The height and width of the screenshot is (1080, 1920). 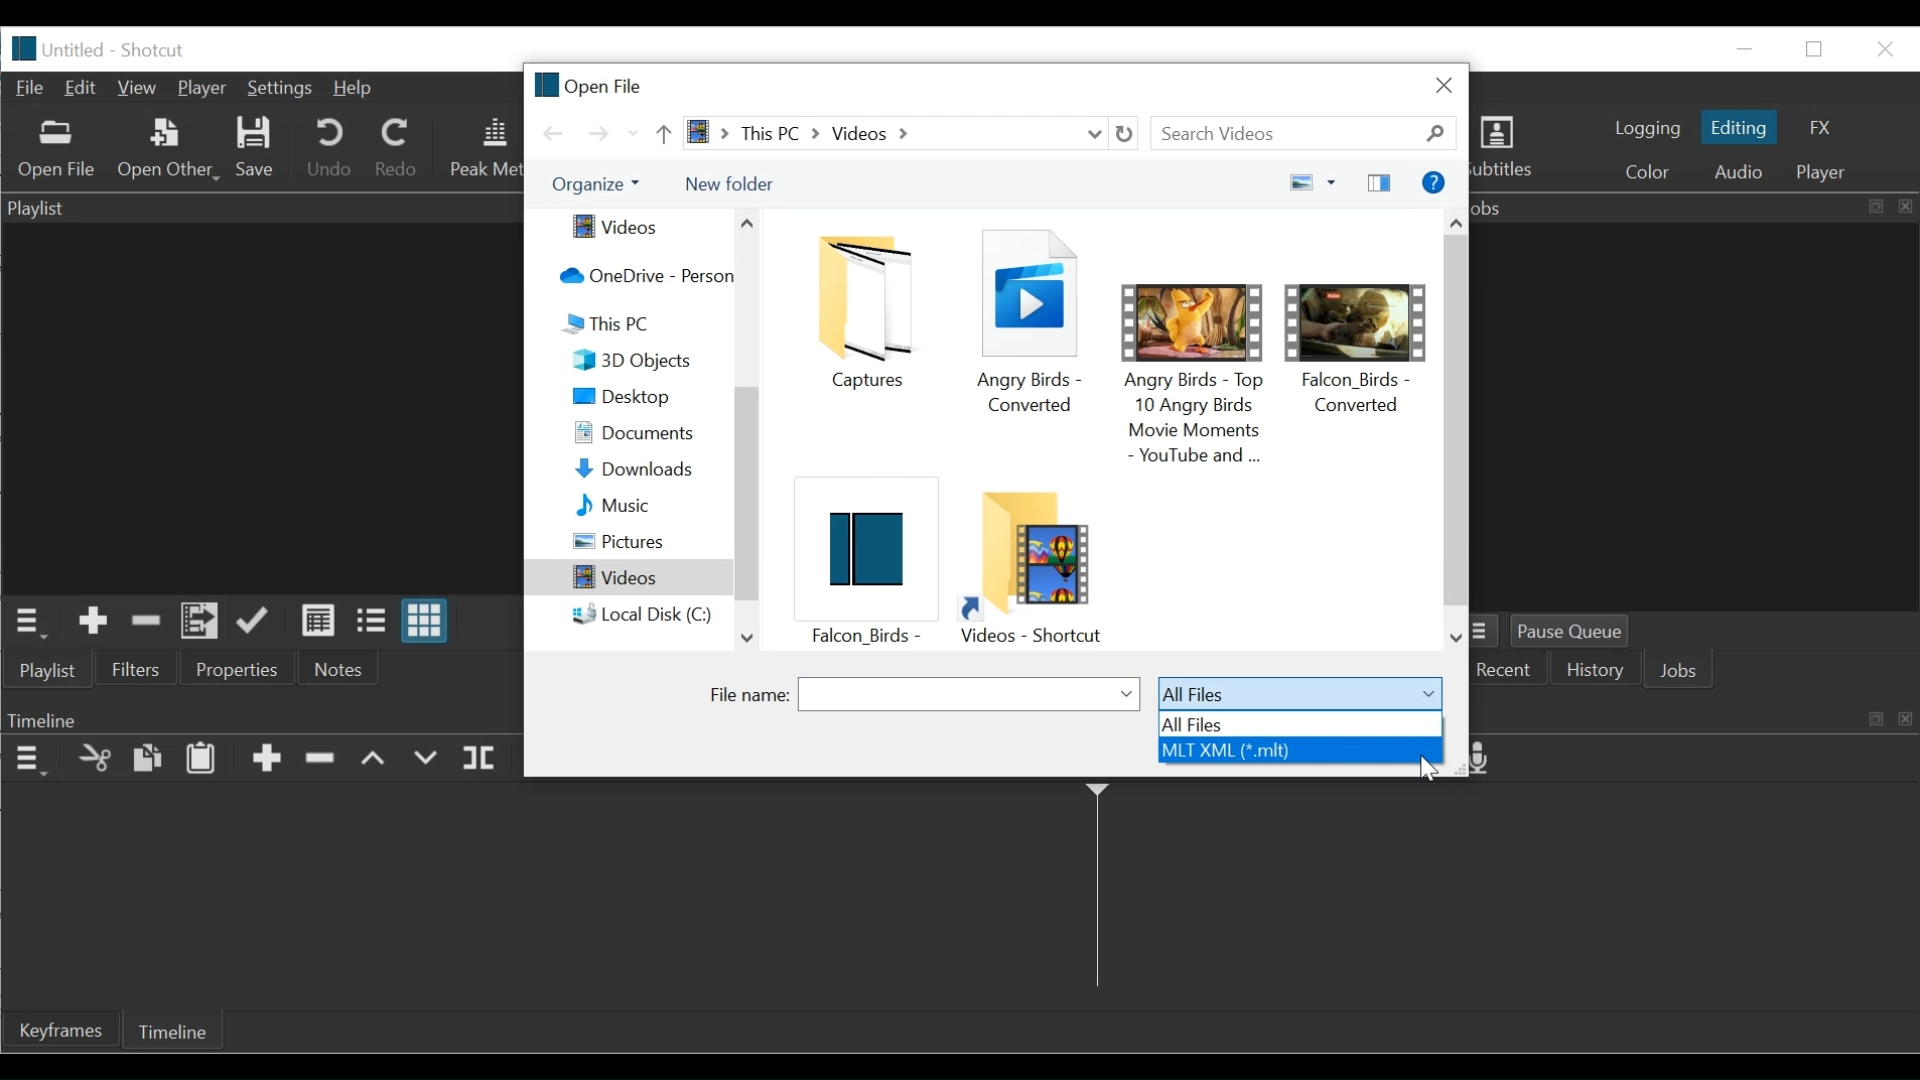 I want to click on Overwrite, so click(x=424, y=759).